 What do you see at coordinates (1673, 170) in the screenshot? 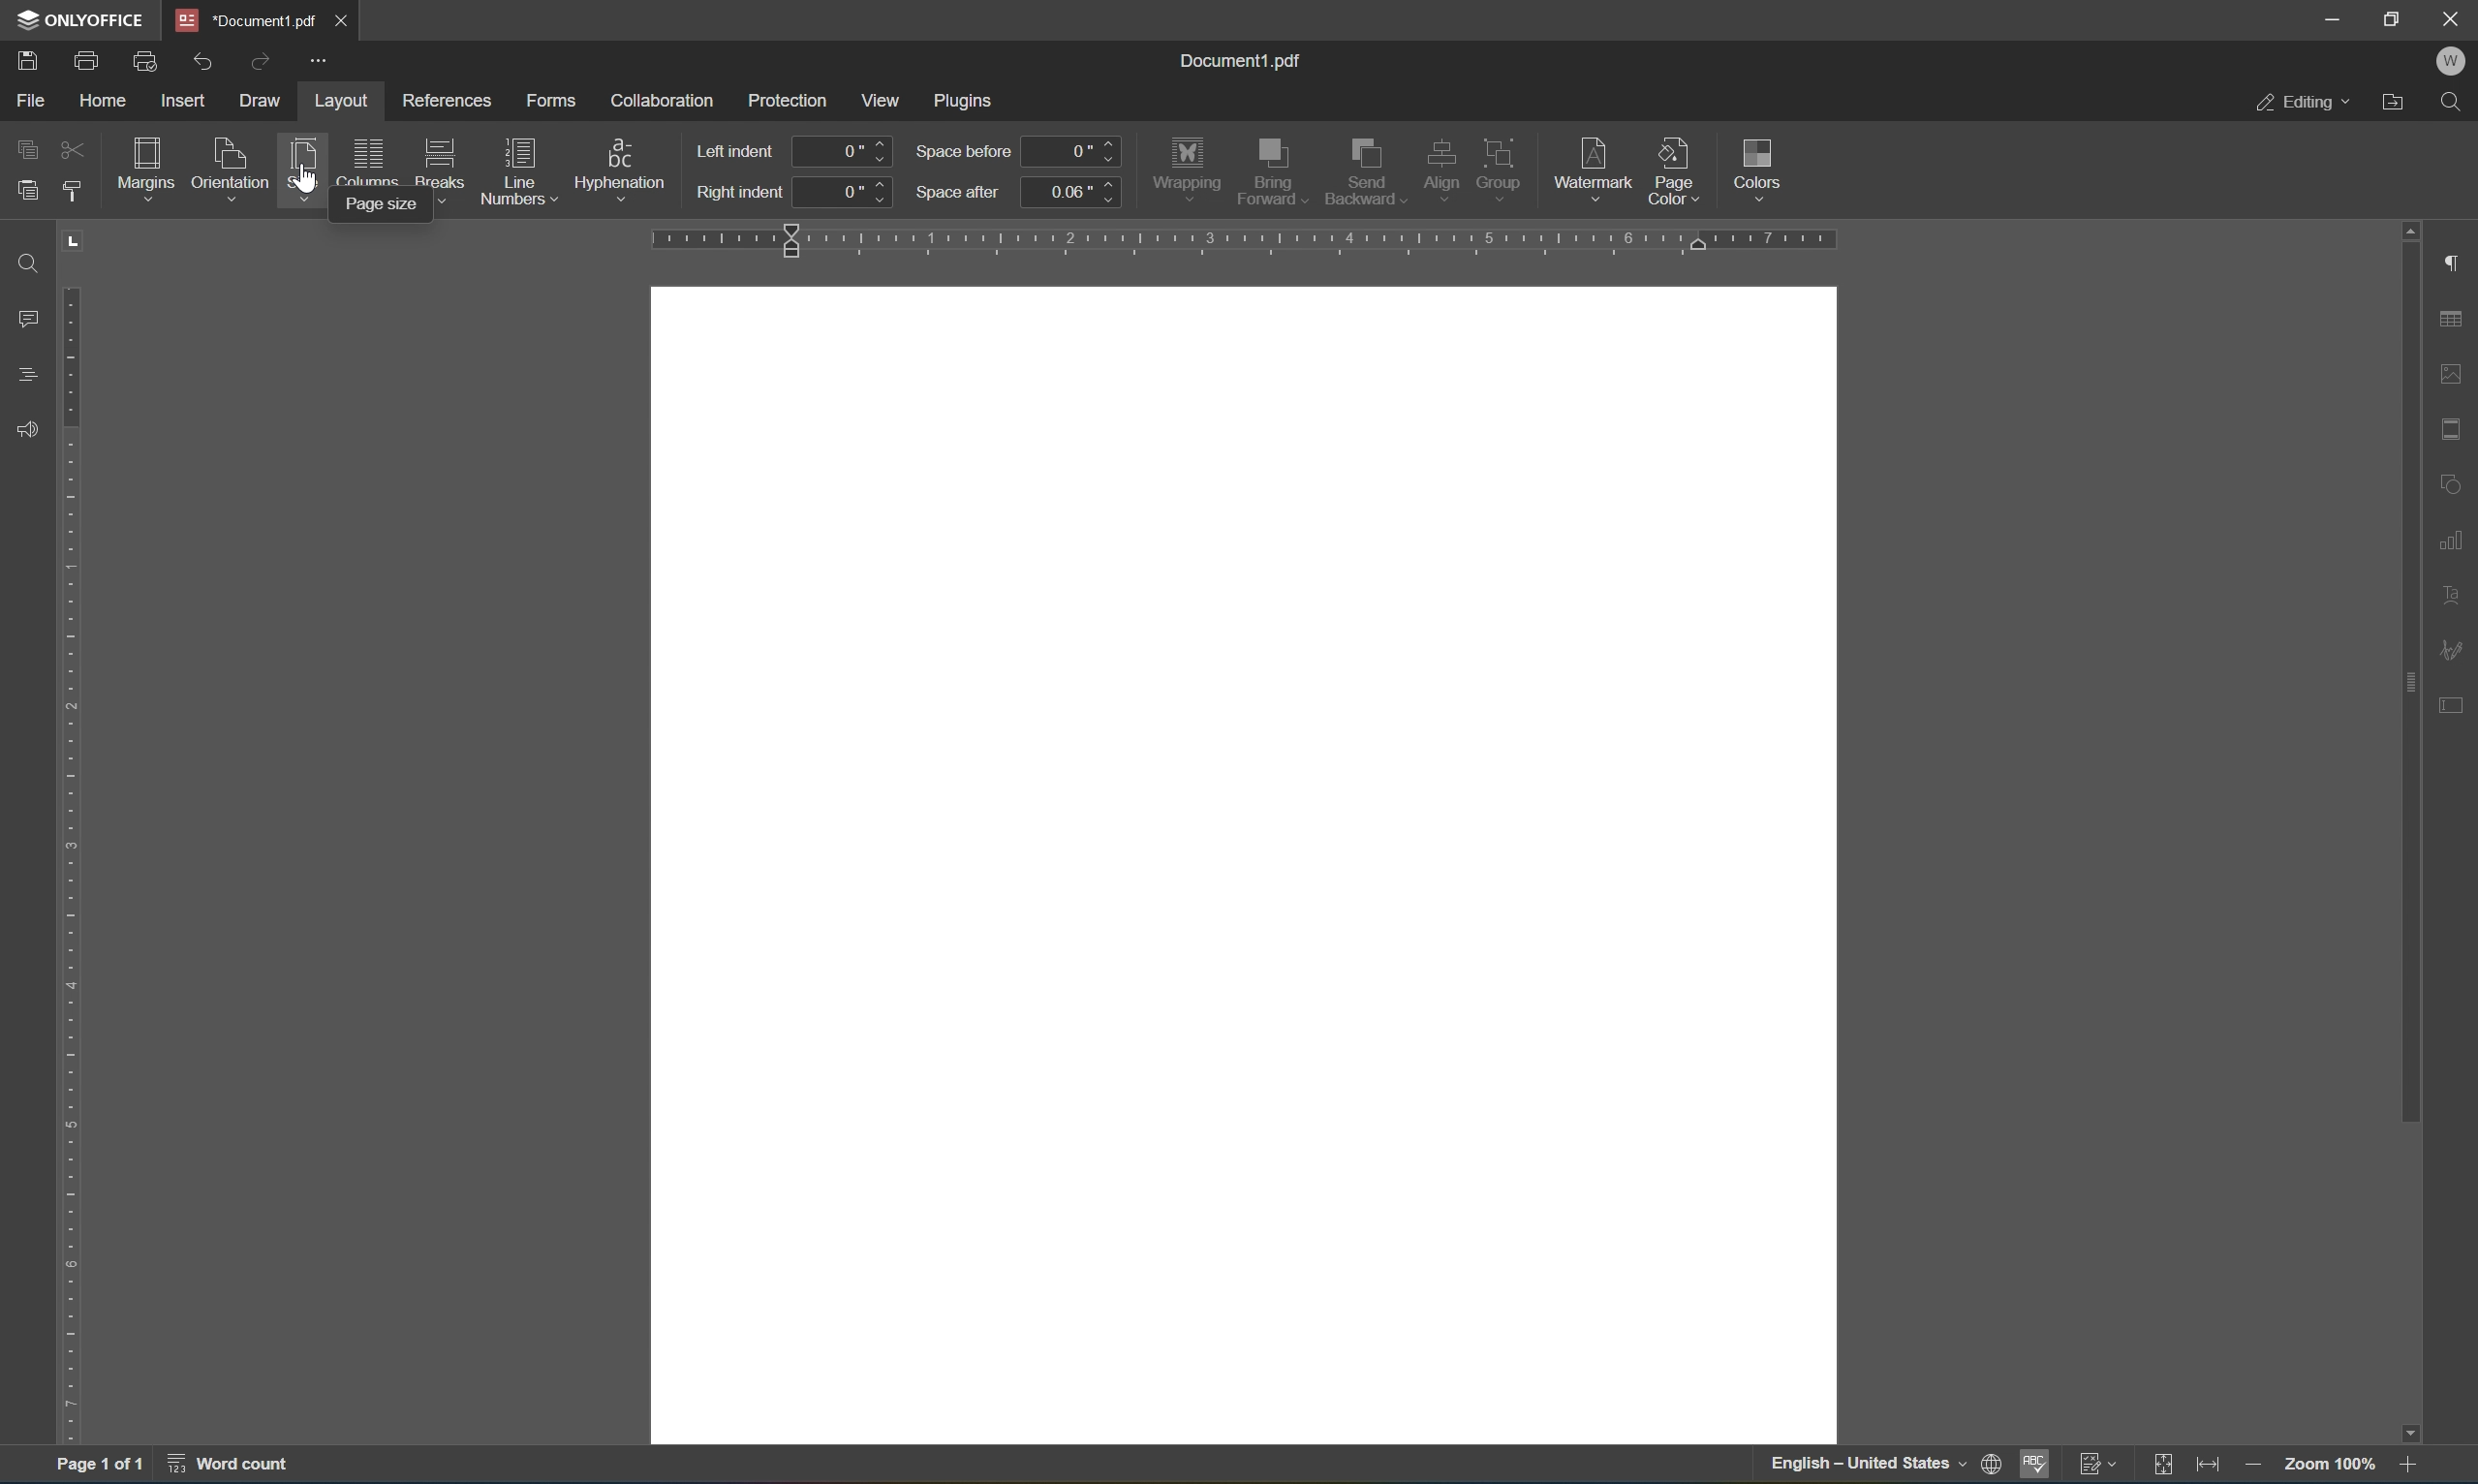
I see `page colors` at bounding box center [1673, 170].